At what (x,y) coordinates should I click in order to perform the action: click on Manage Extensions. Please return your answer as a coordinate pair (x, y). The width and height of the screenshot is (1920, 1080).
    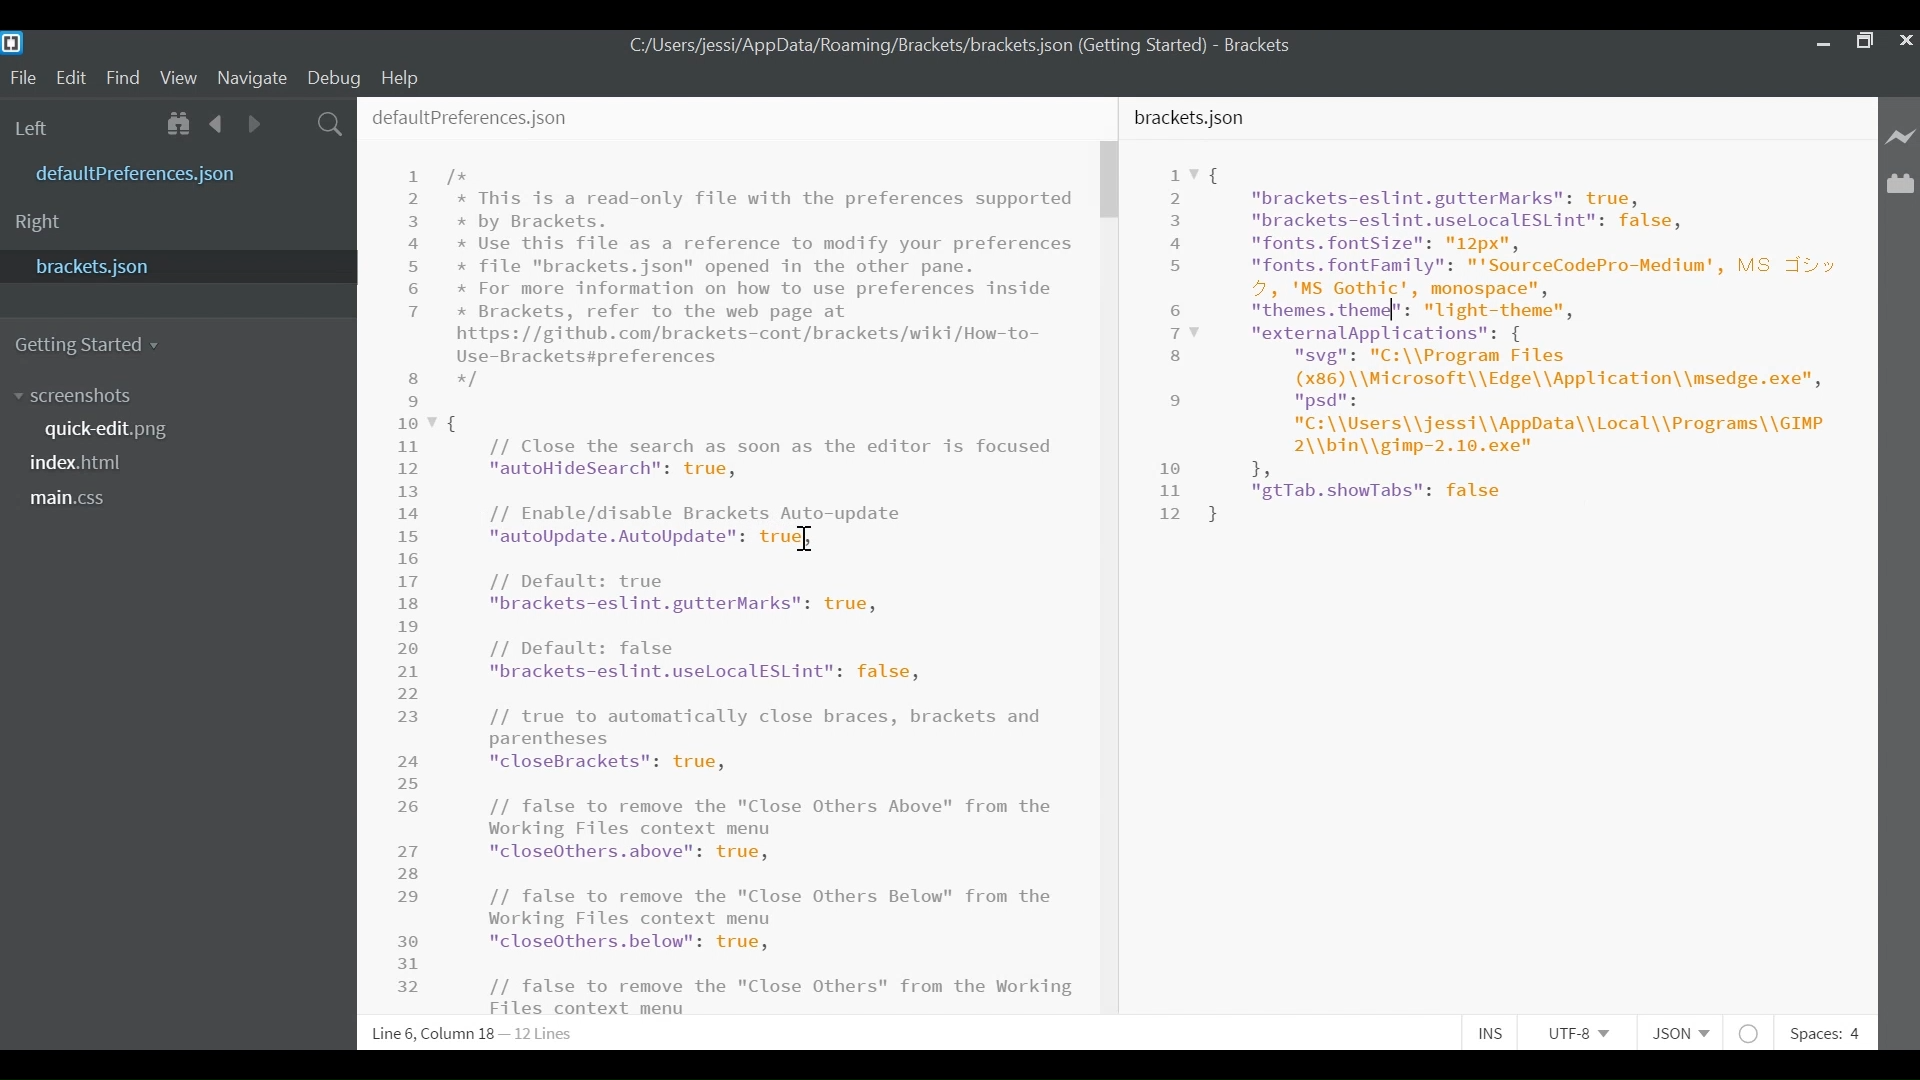
    Looking at the image, I should click on (1900, 184).